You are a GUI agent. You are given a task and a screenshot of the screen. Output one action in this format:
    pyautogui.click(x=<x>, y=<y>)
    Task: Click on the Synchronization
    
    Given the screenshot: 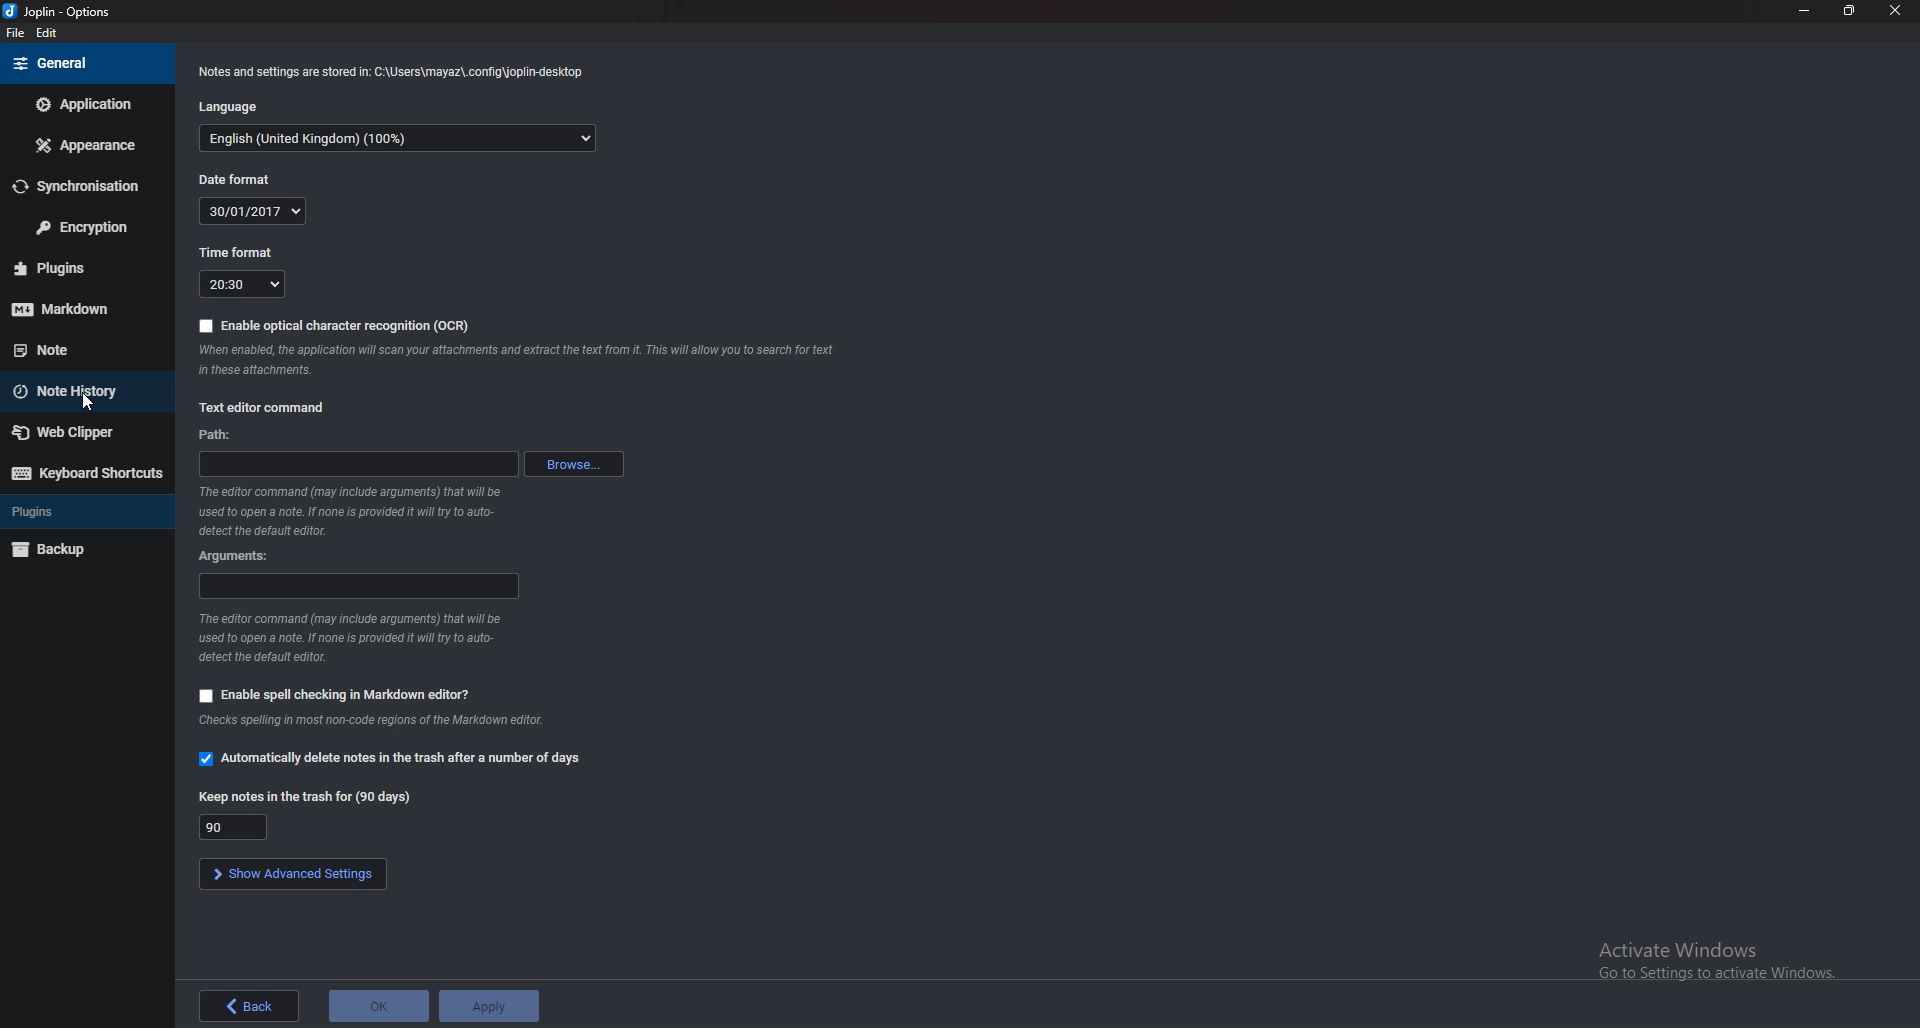 What is the action you would take?
    pyautogui.click(x=84, y=187)
    